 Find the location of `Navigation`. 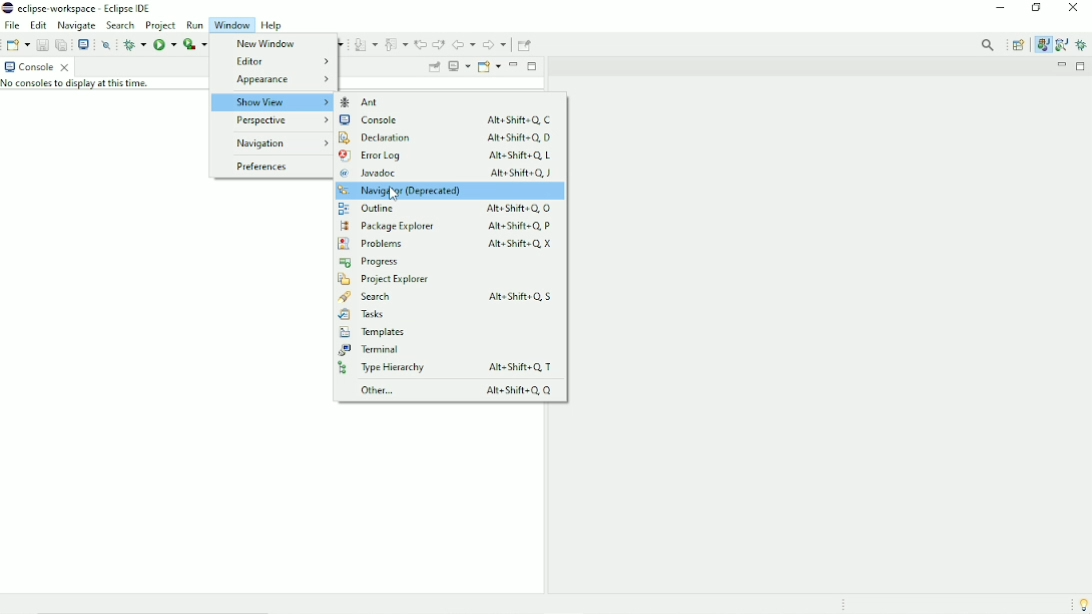

Navigation is located at coordinates (278, 143).